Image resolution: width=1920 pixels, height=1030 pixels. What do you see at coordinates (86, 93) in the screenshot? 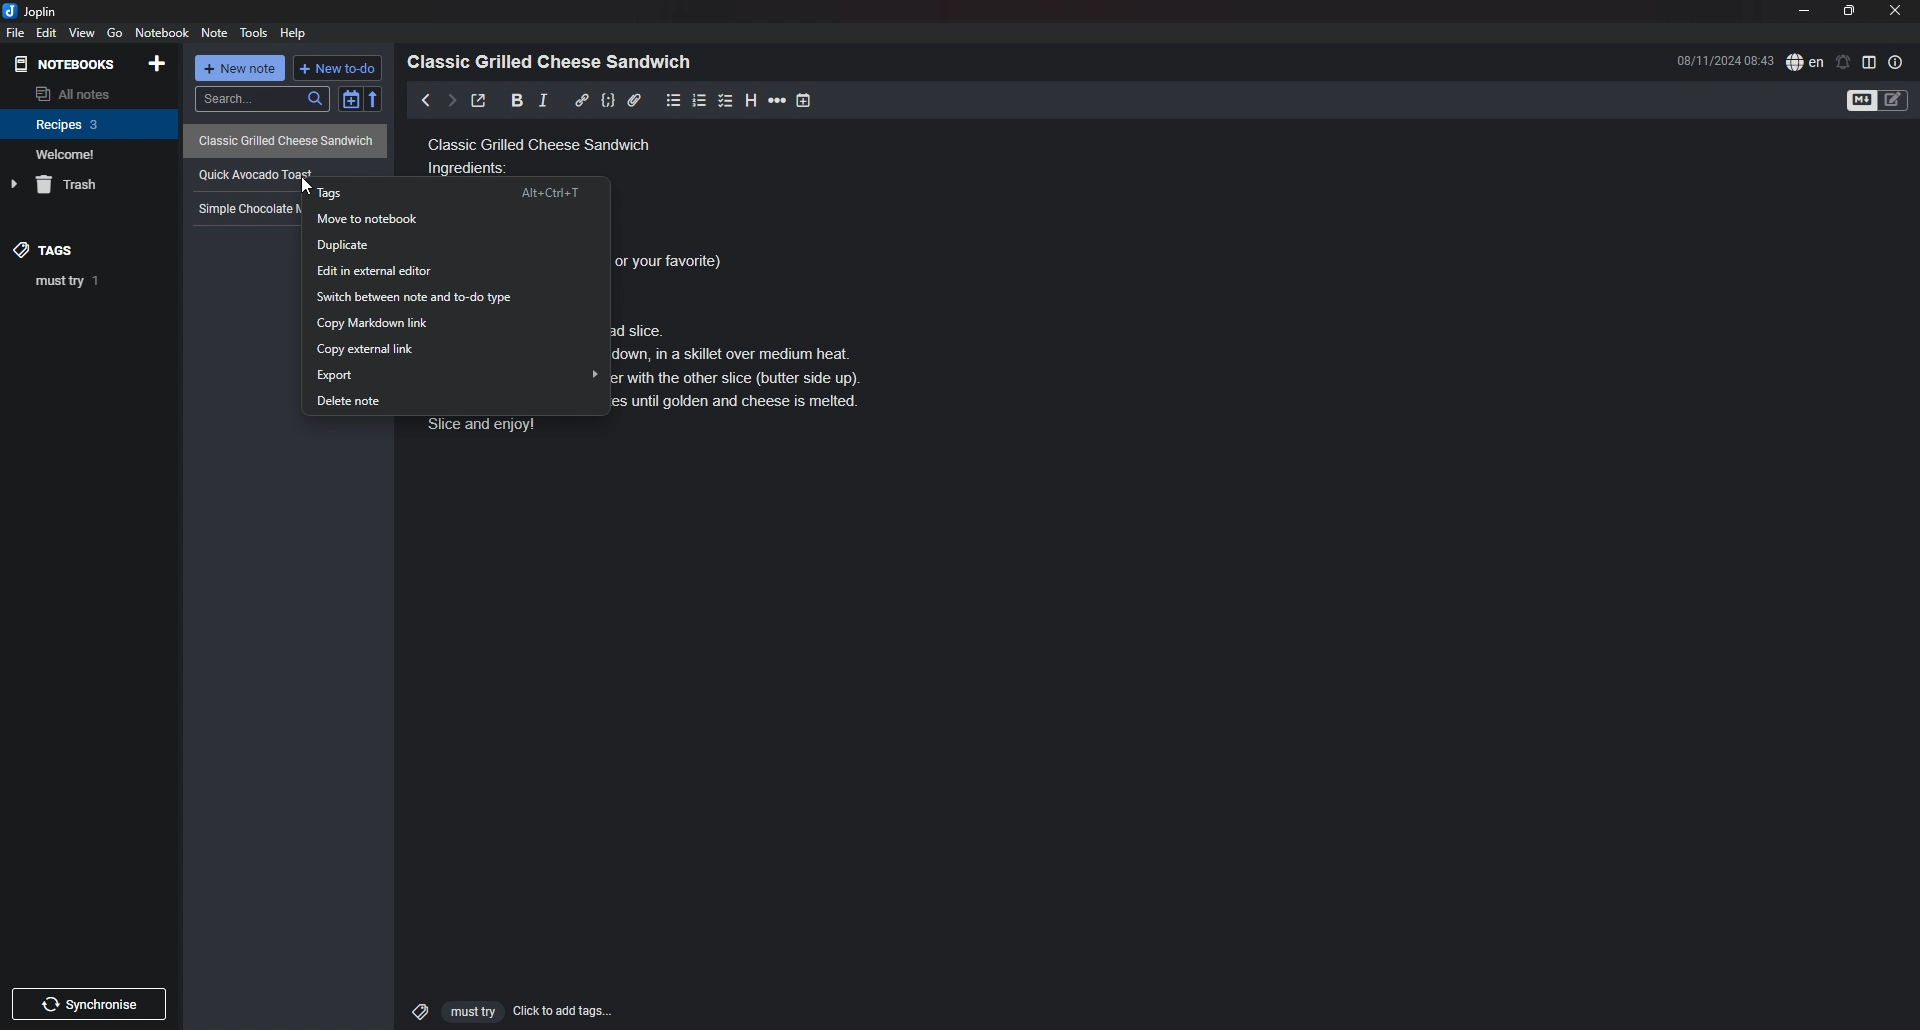
I see `all notes` at bounding box center [86, 93].